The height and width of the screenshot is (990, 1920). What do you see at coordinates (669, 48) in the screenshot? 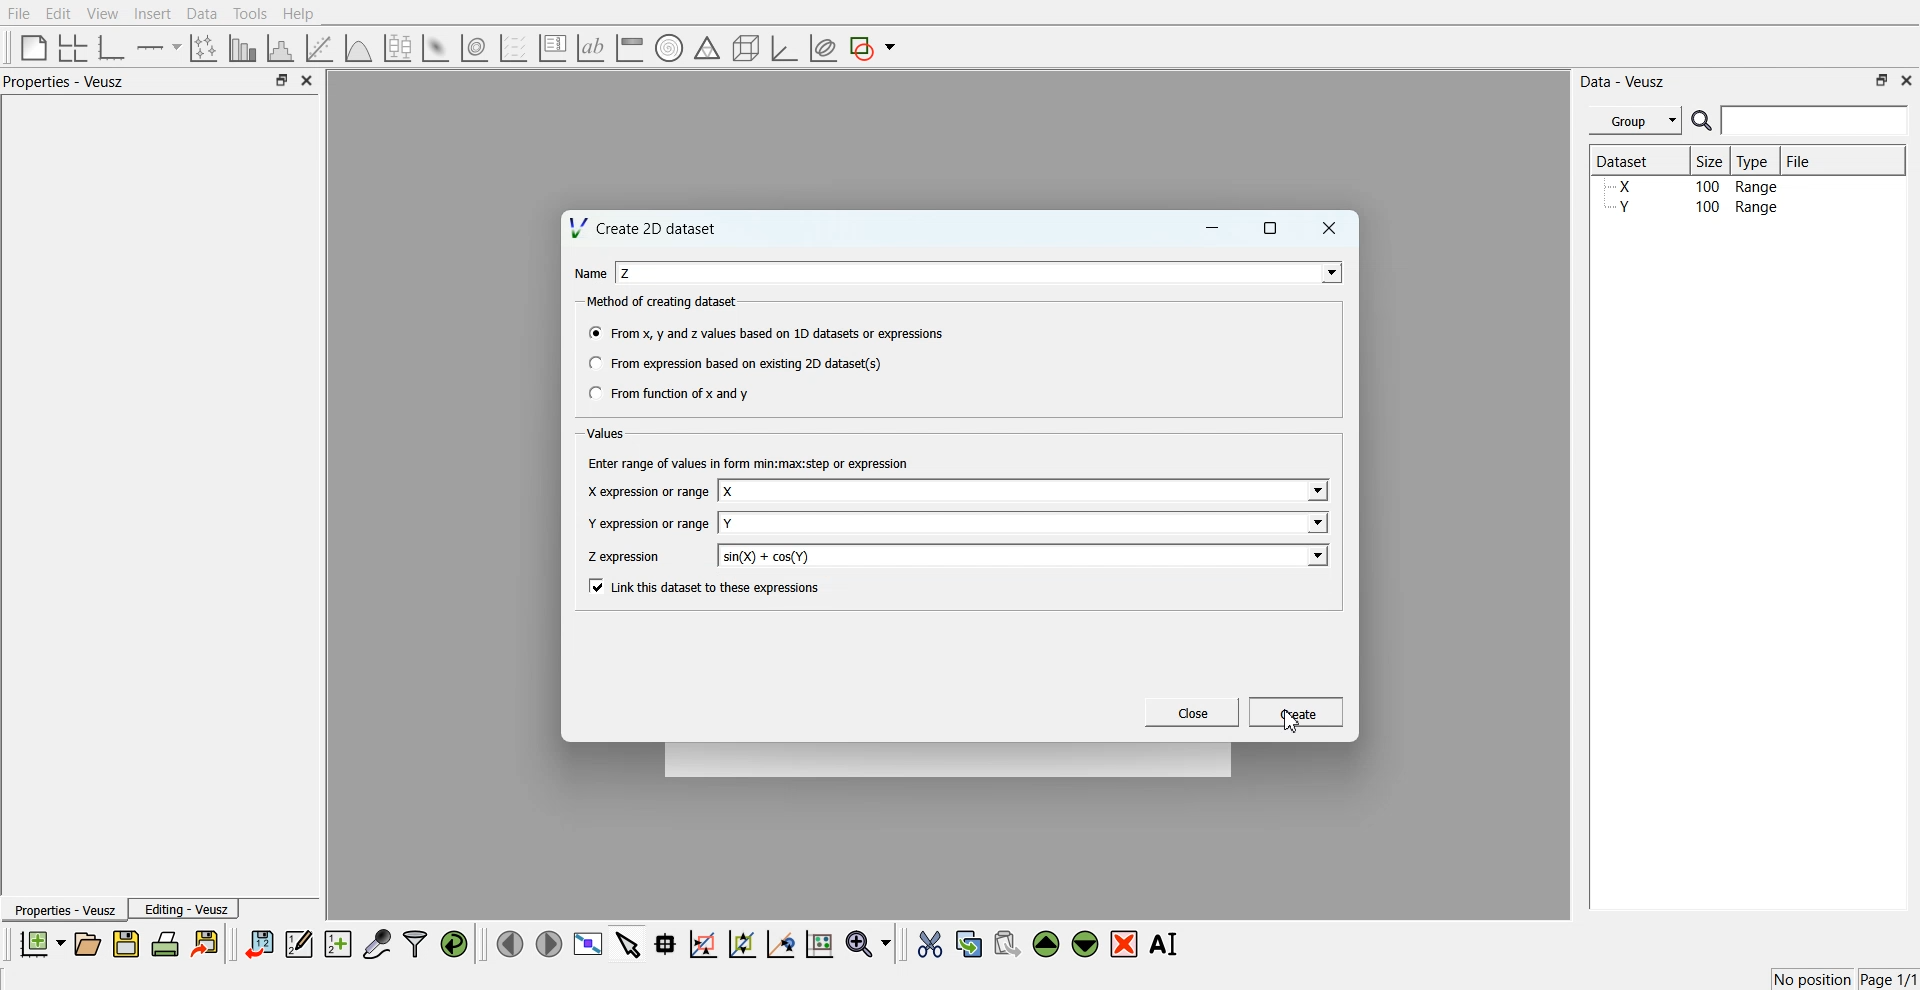
I see `Polar Graph` at bounding box center [669, 48].